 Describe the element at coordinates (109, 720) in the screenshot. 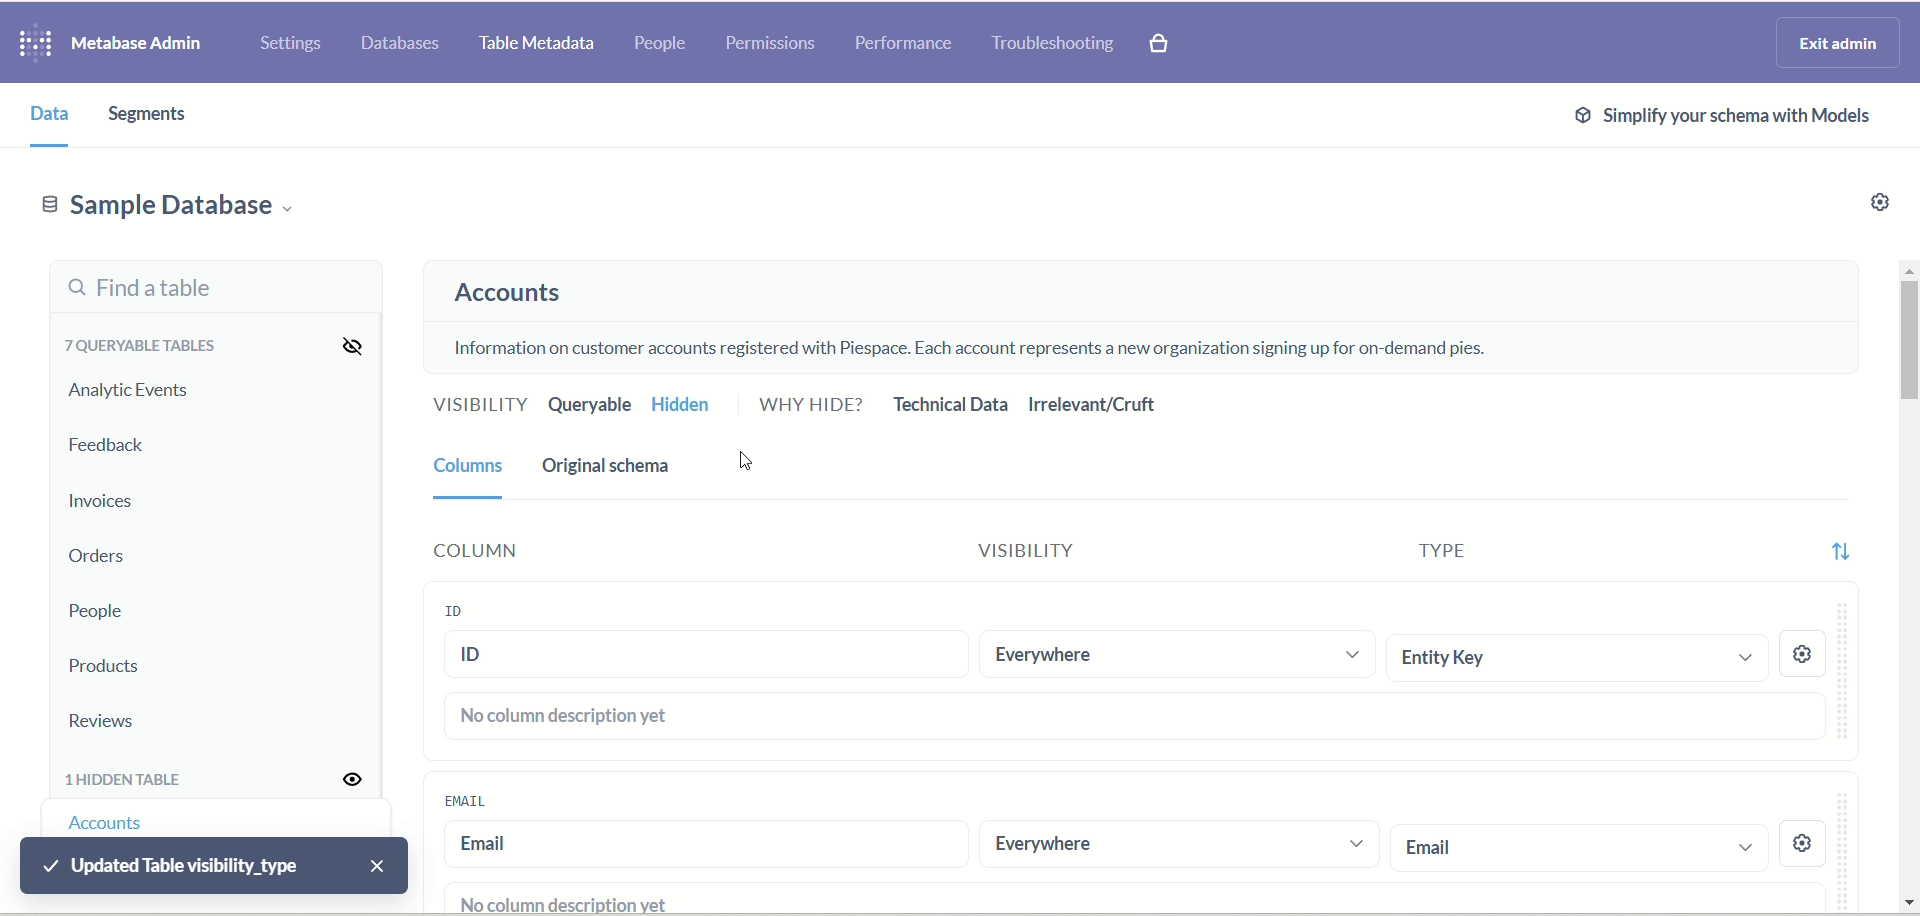

I see `reviews` at that location.